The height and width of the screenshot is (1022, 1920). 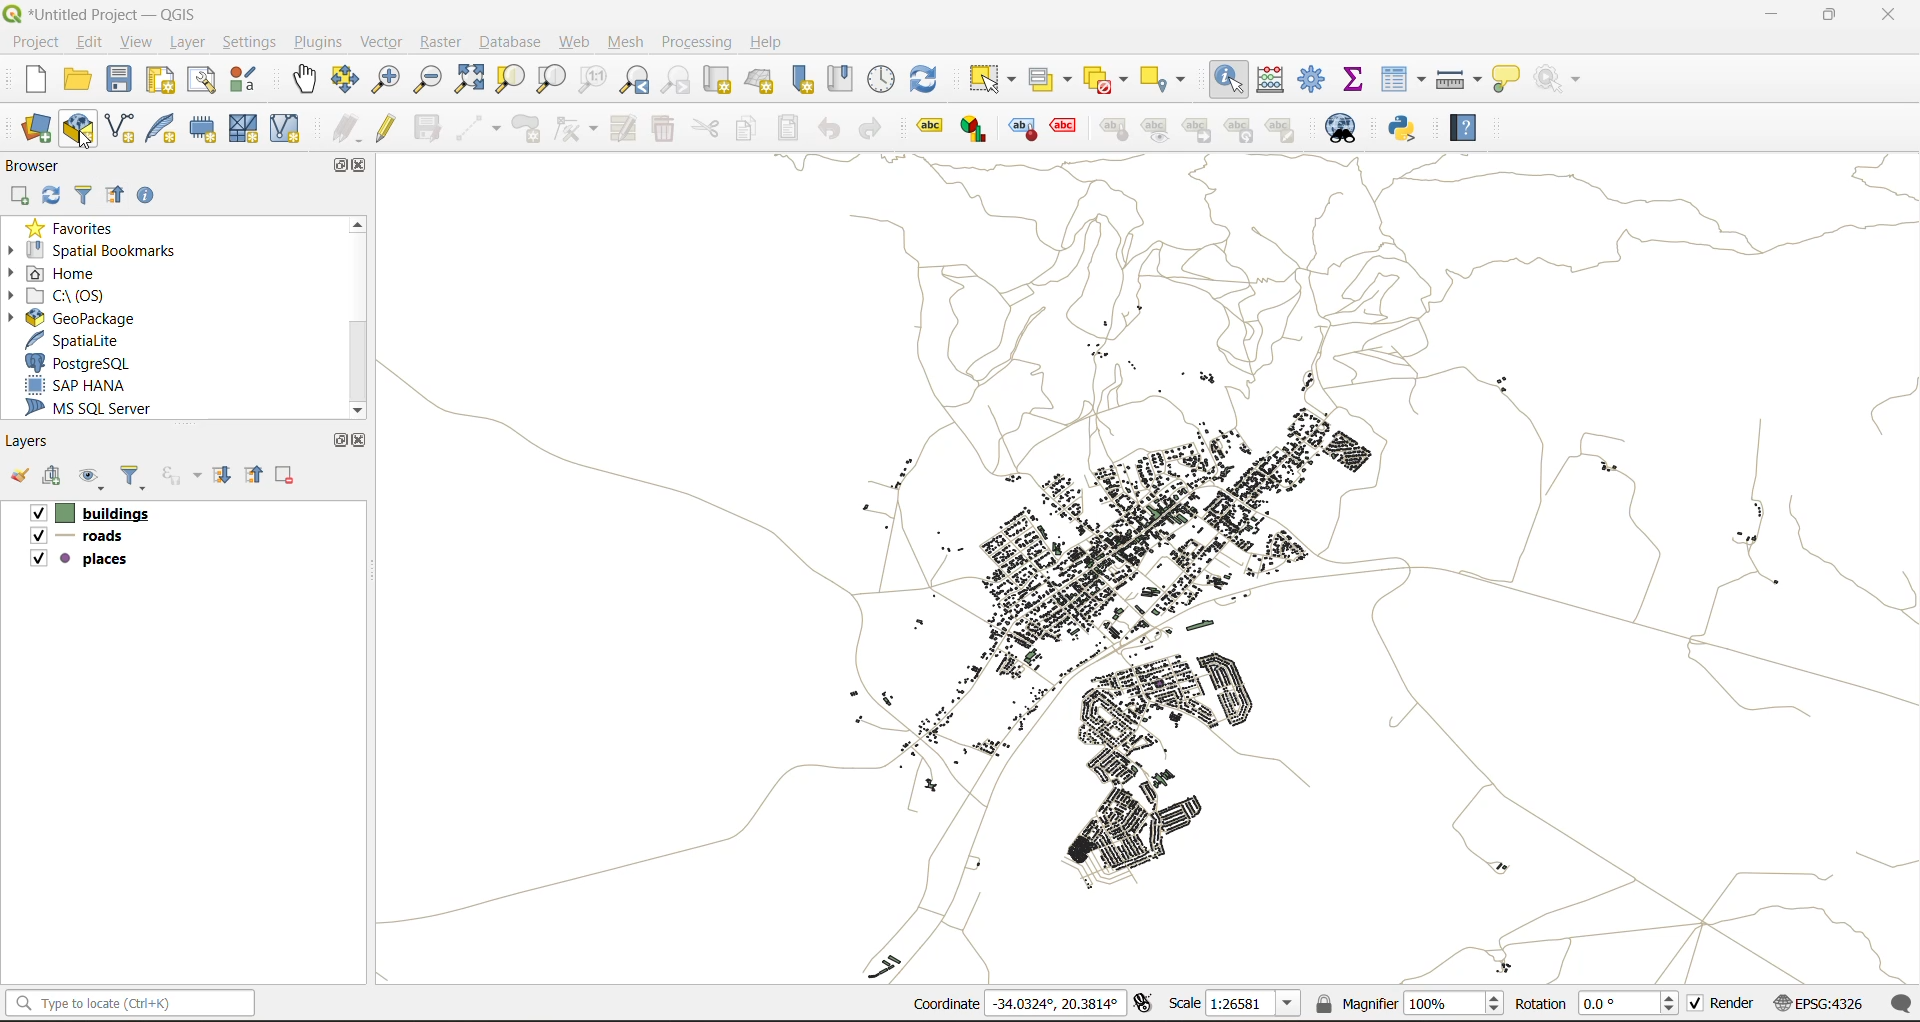 What do you see at coordinates (1291, 131) in the screenshot?
I see `note` at bounding box center [1291, 131].